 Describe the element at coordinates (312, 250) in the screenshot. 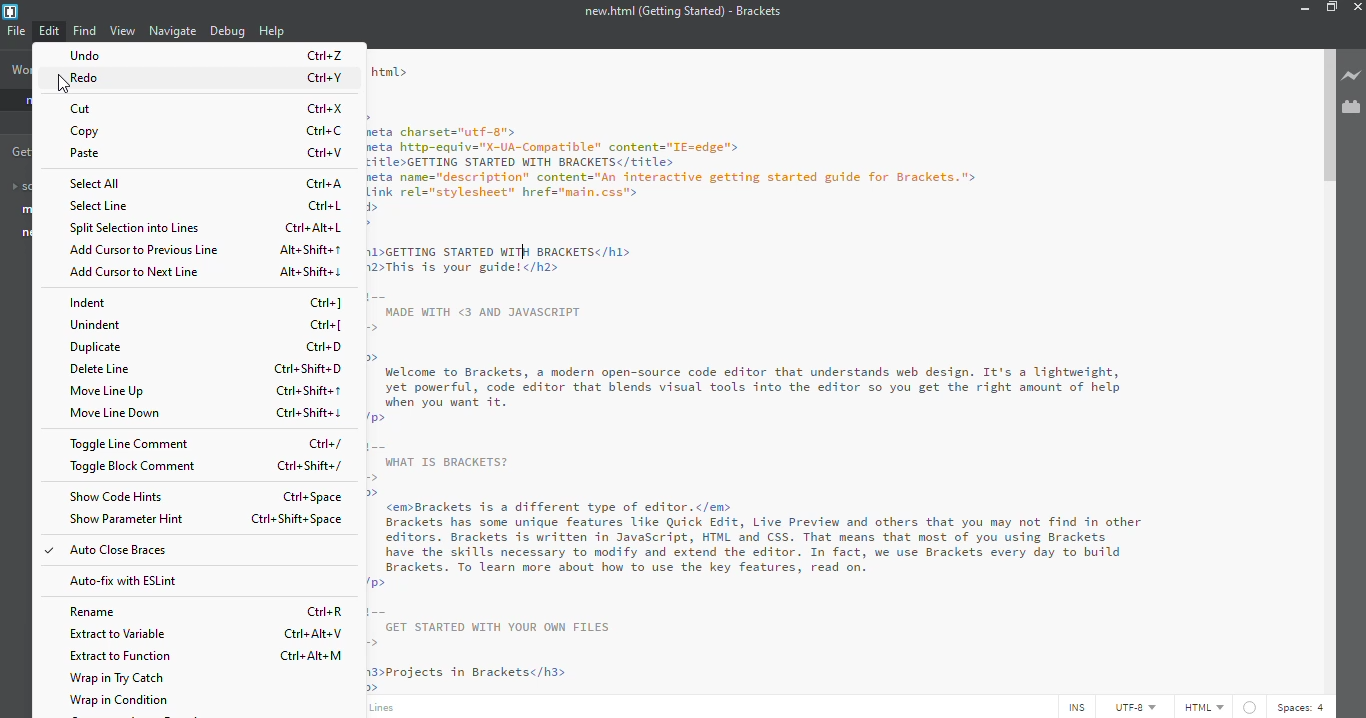

I see `alt+shift+up arrow` at that location.